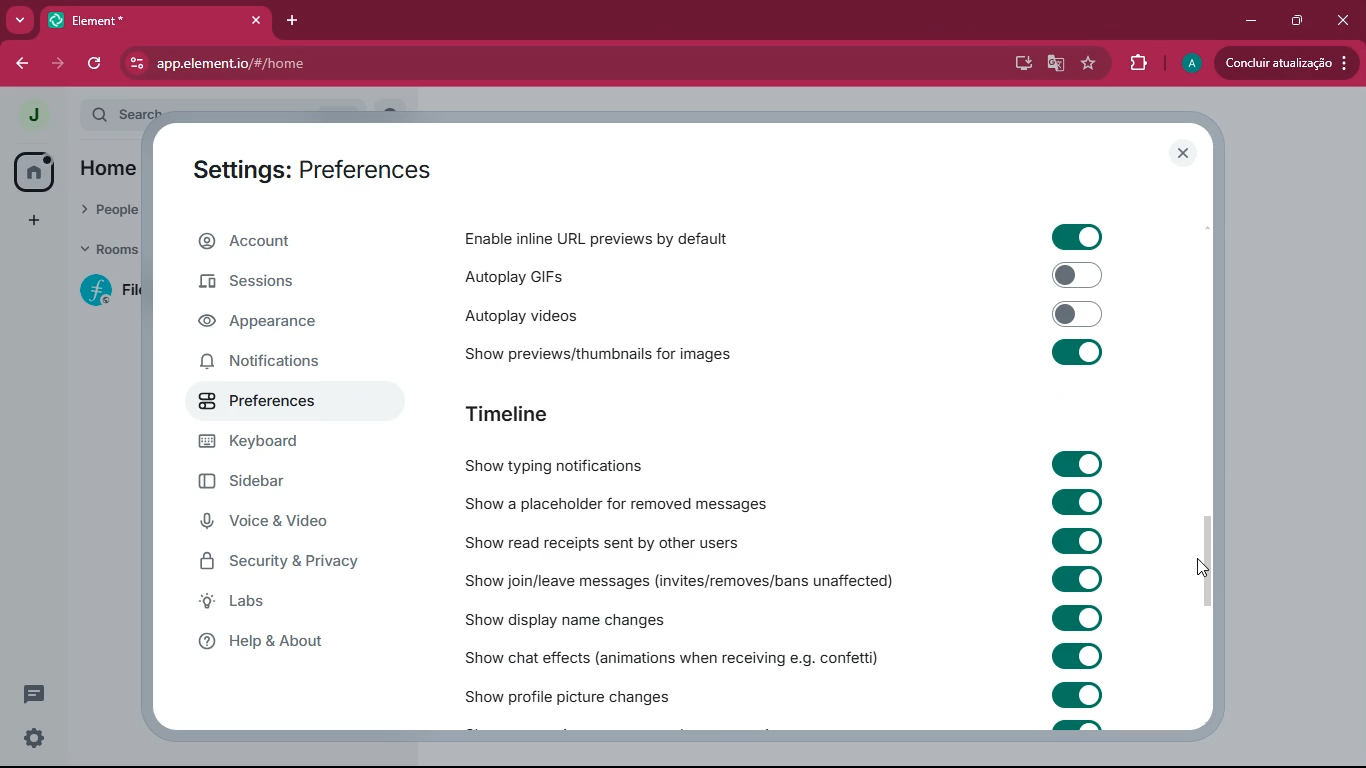 The image size is (1366, 768). I want to click on scroll bar, so click(1209, 556).